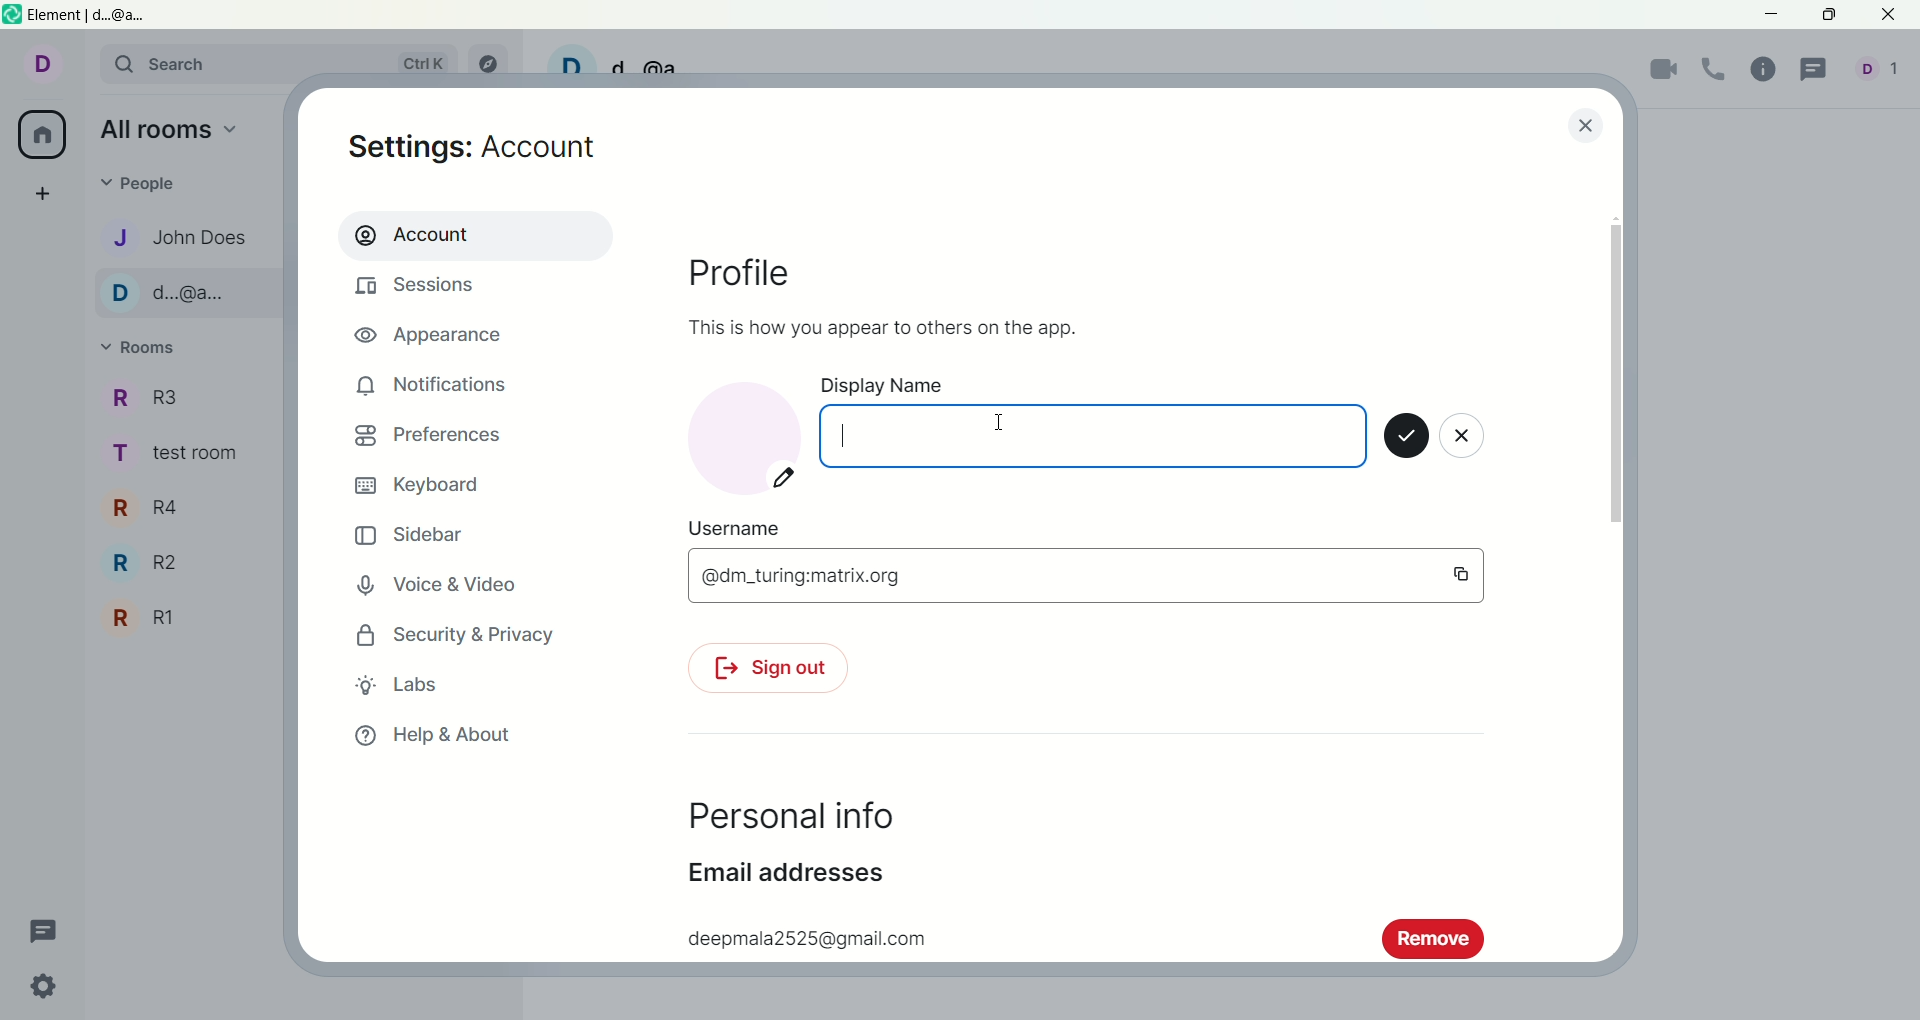  What do you see at coordinates (399, 684) in the screenshot?
I see `labs` at bounding box center [399, 684].